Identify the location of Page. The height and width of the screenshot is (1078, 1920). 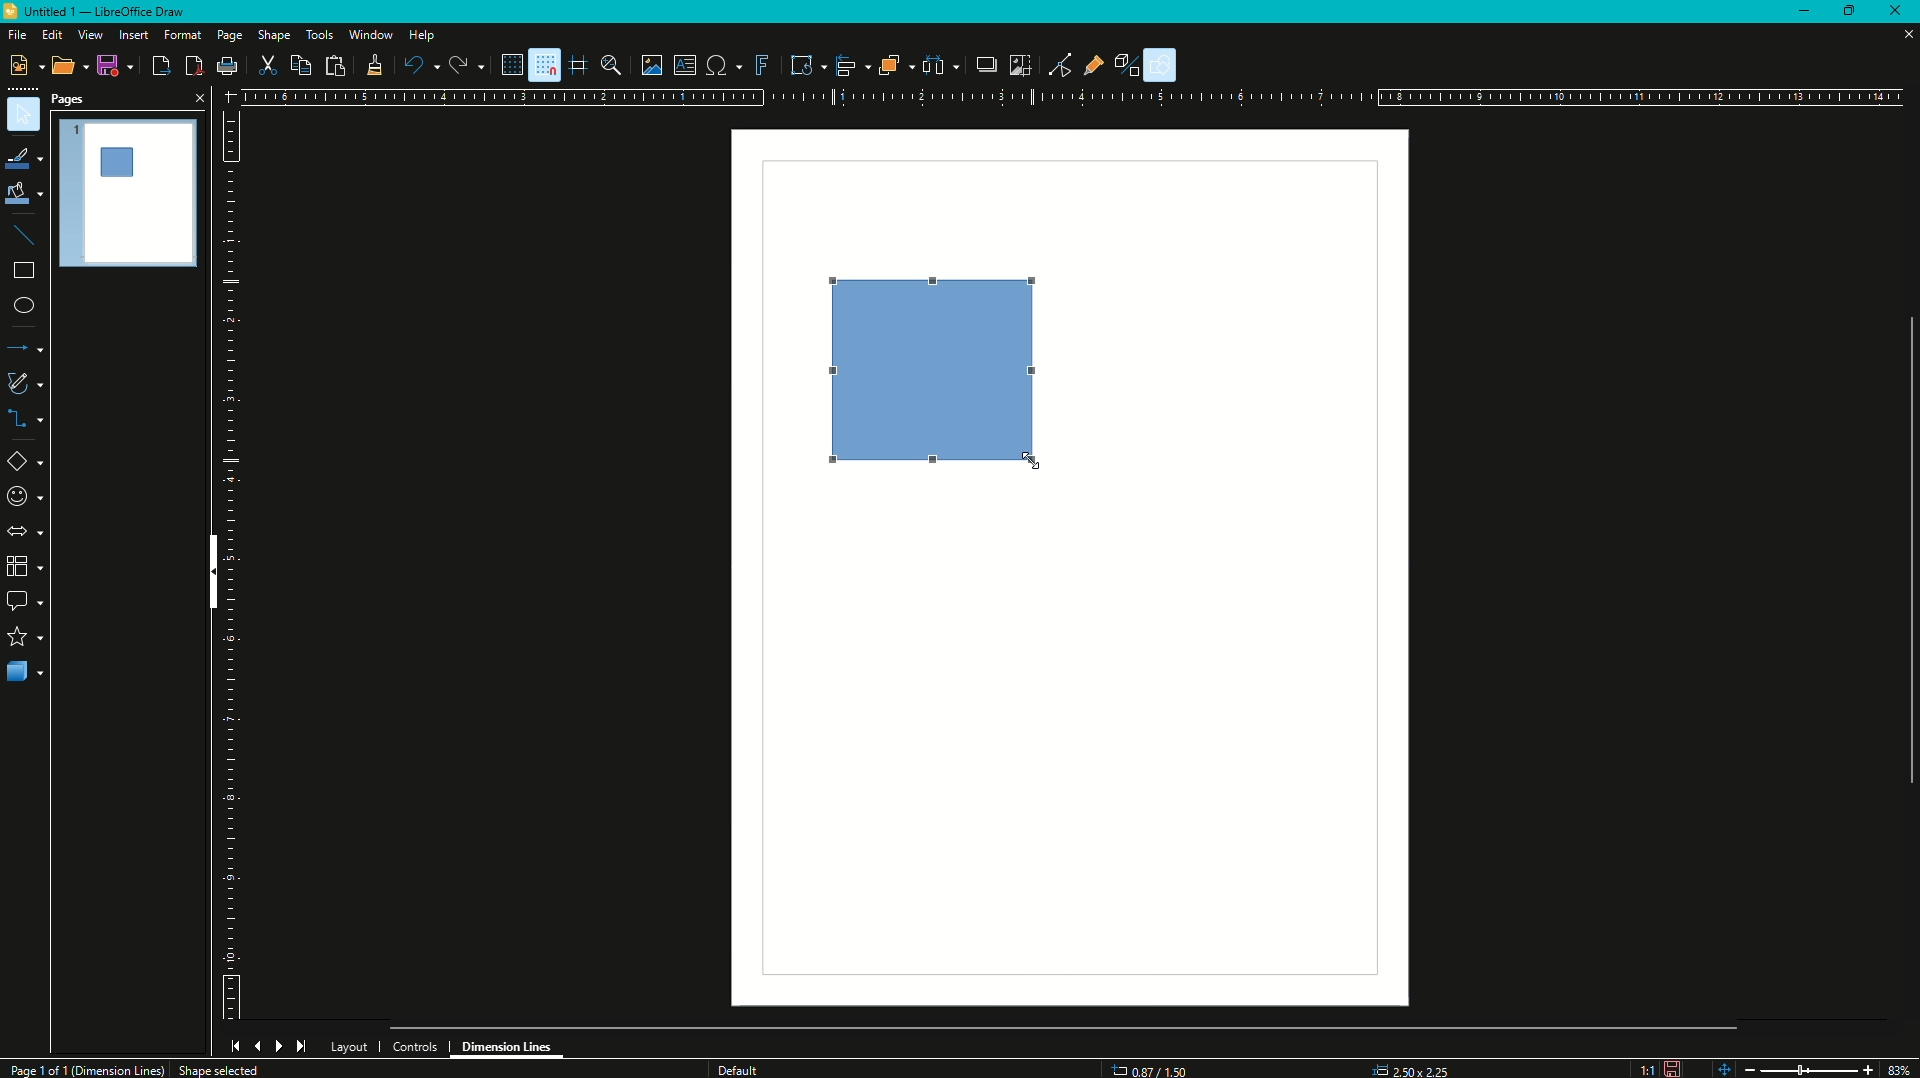
(228, 37).